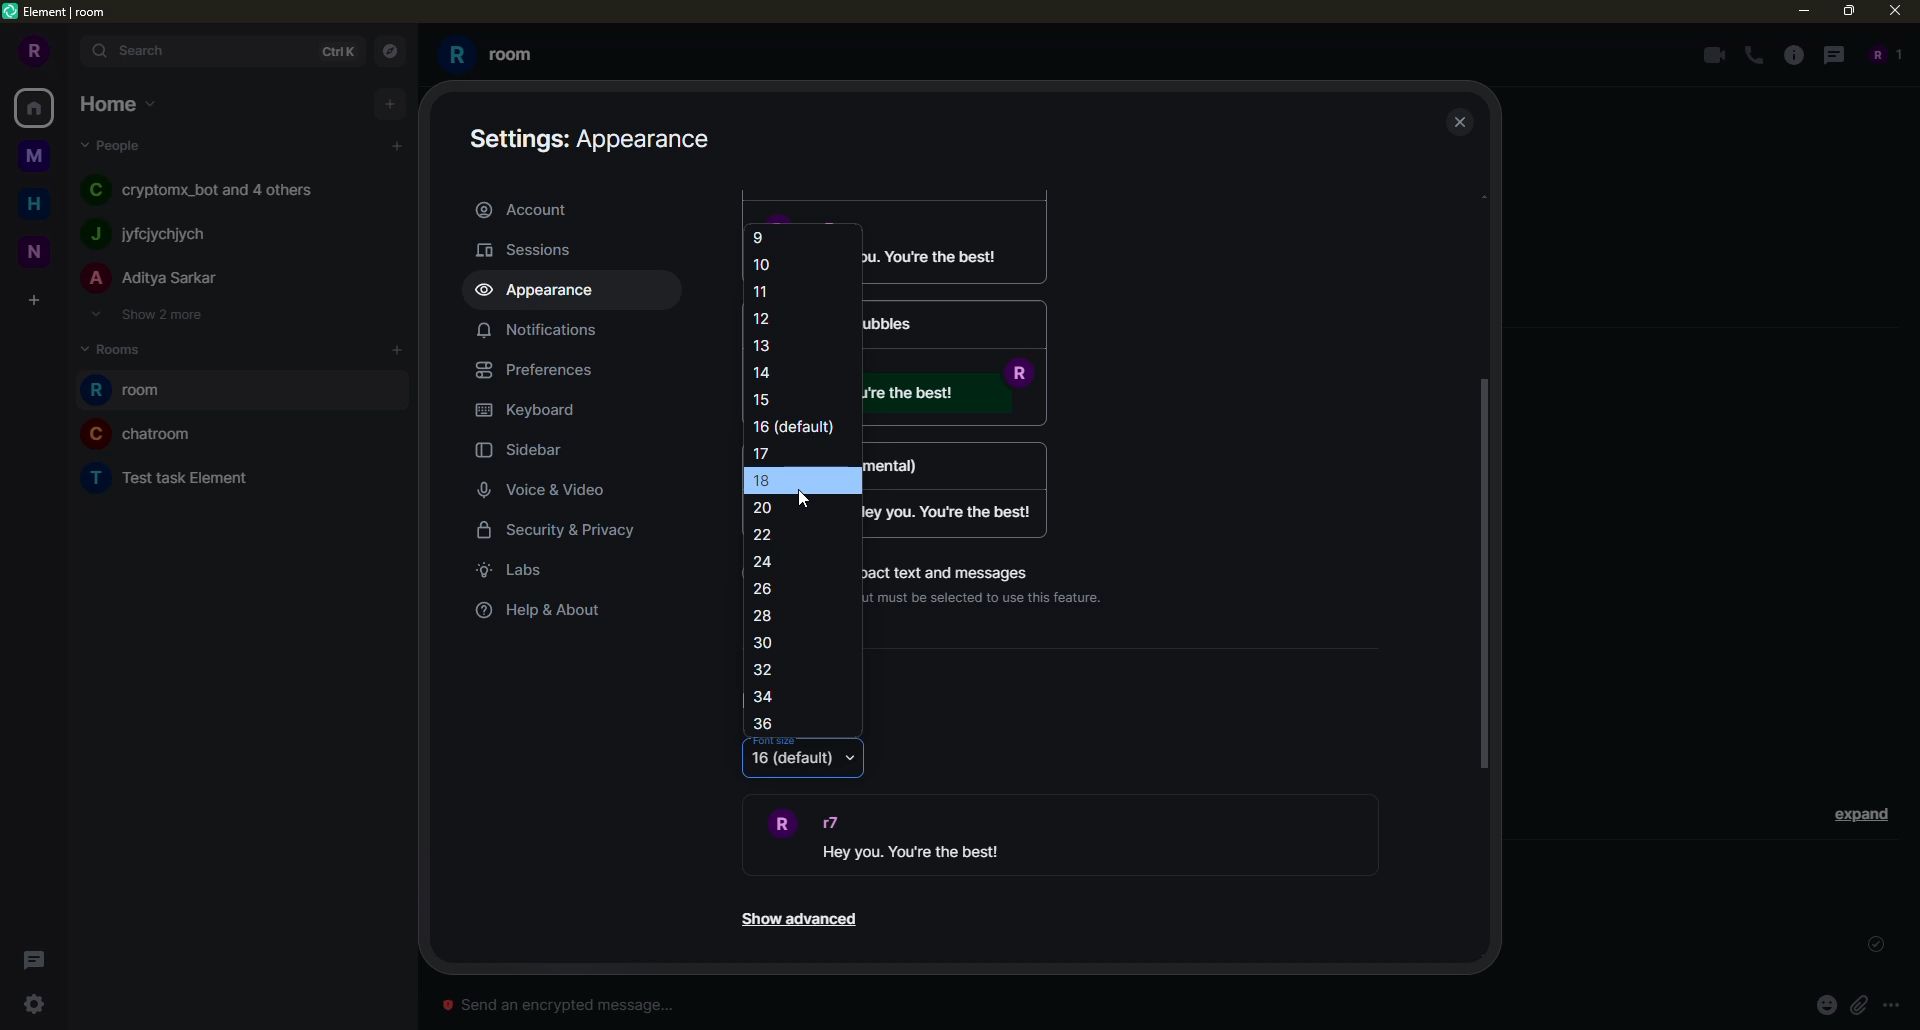  What do you see at coordinates (388, 52) in the screenshot?
I see `navigator` at bounding box center [388, 52].